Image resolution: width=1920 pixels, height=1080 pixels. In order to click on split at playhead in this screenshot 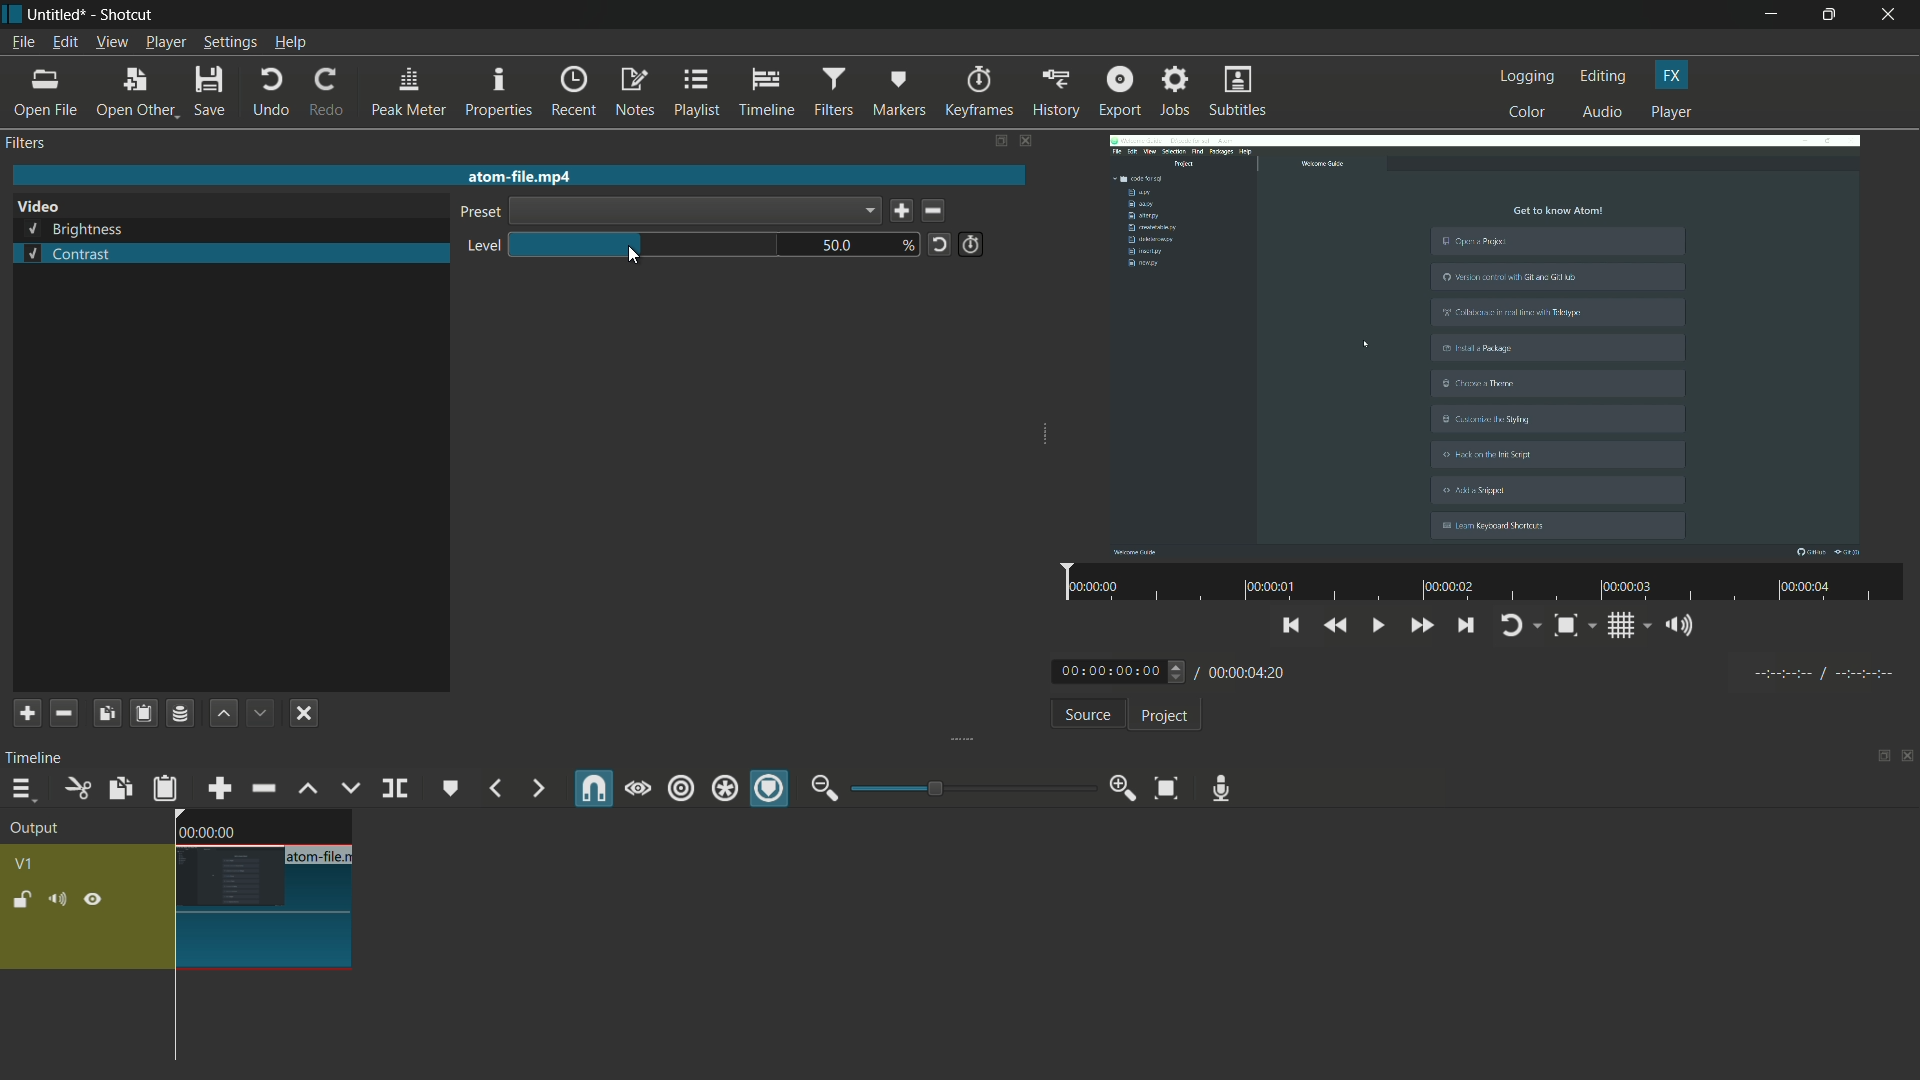, I will do `click(397, 790)`.